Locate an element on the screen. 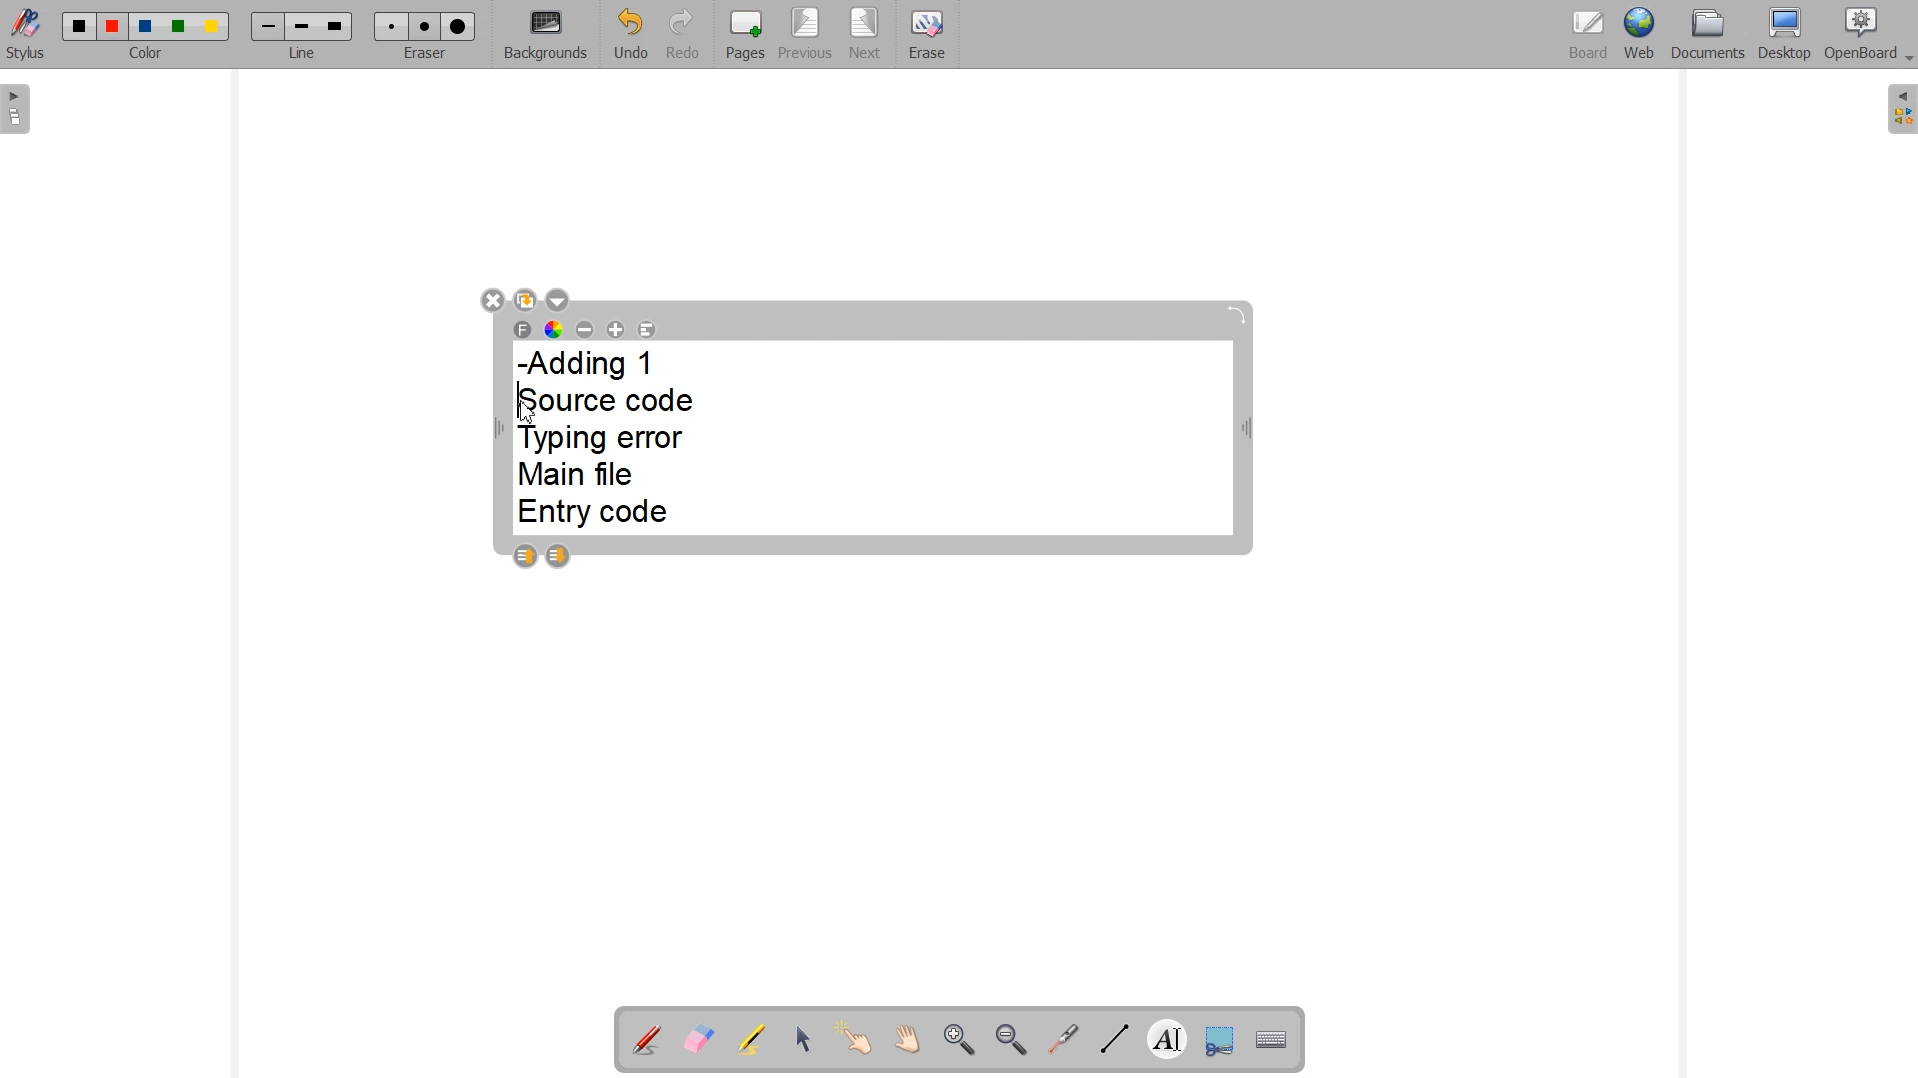 The width and height of the screenshot is (1918, 1078). Draw lines is located at coordinates (1112, 1039).